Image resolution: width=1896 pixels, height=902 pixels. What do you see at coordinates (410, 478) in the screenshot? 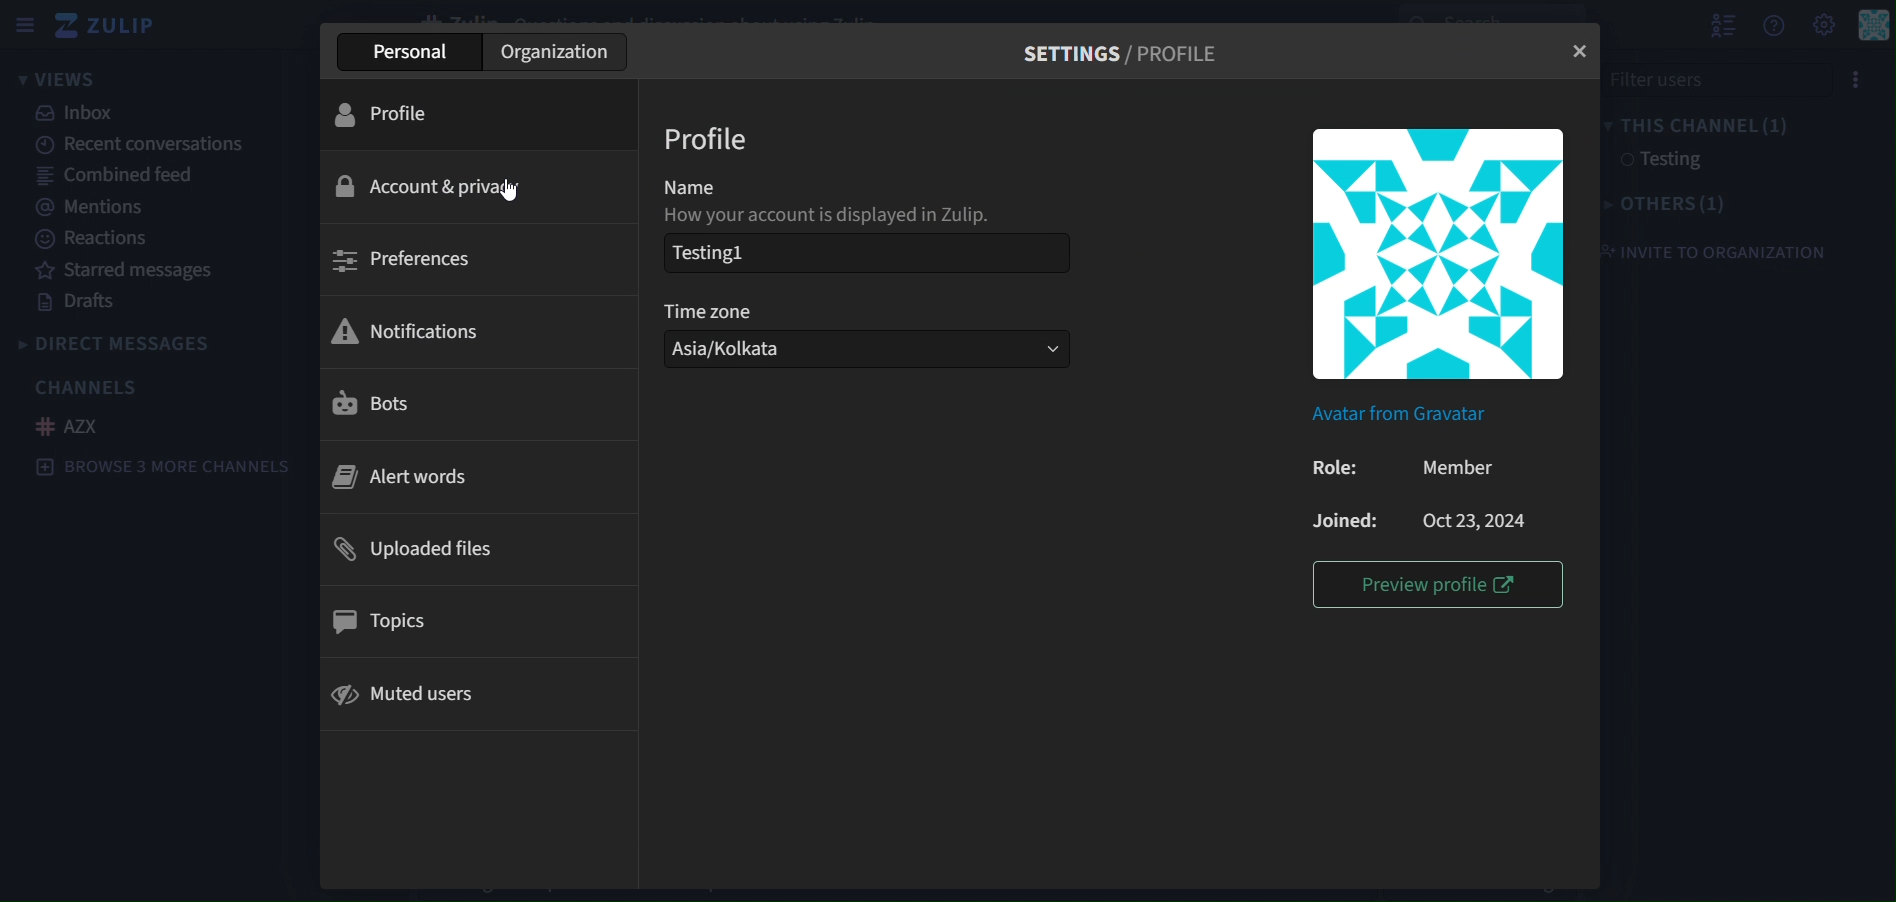
I see `alert words` at bounding box center [410, 478].